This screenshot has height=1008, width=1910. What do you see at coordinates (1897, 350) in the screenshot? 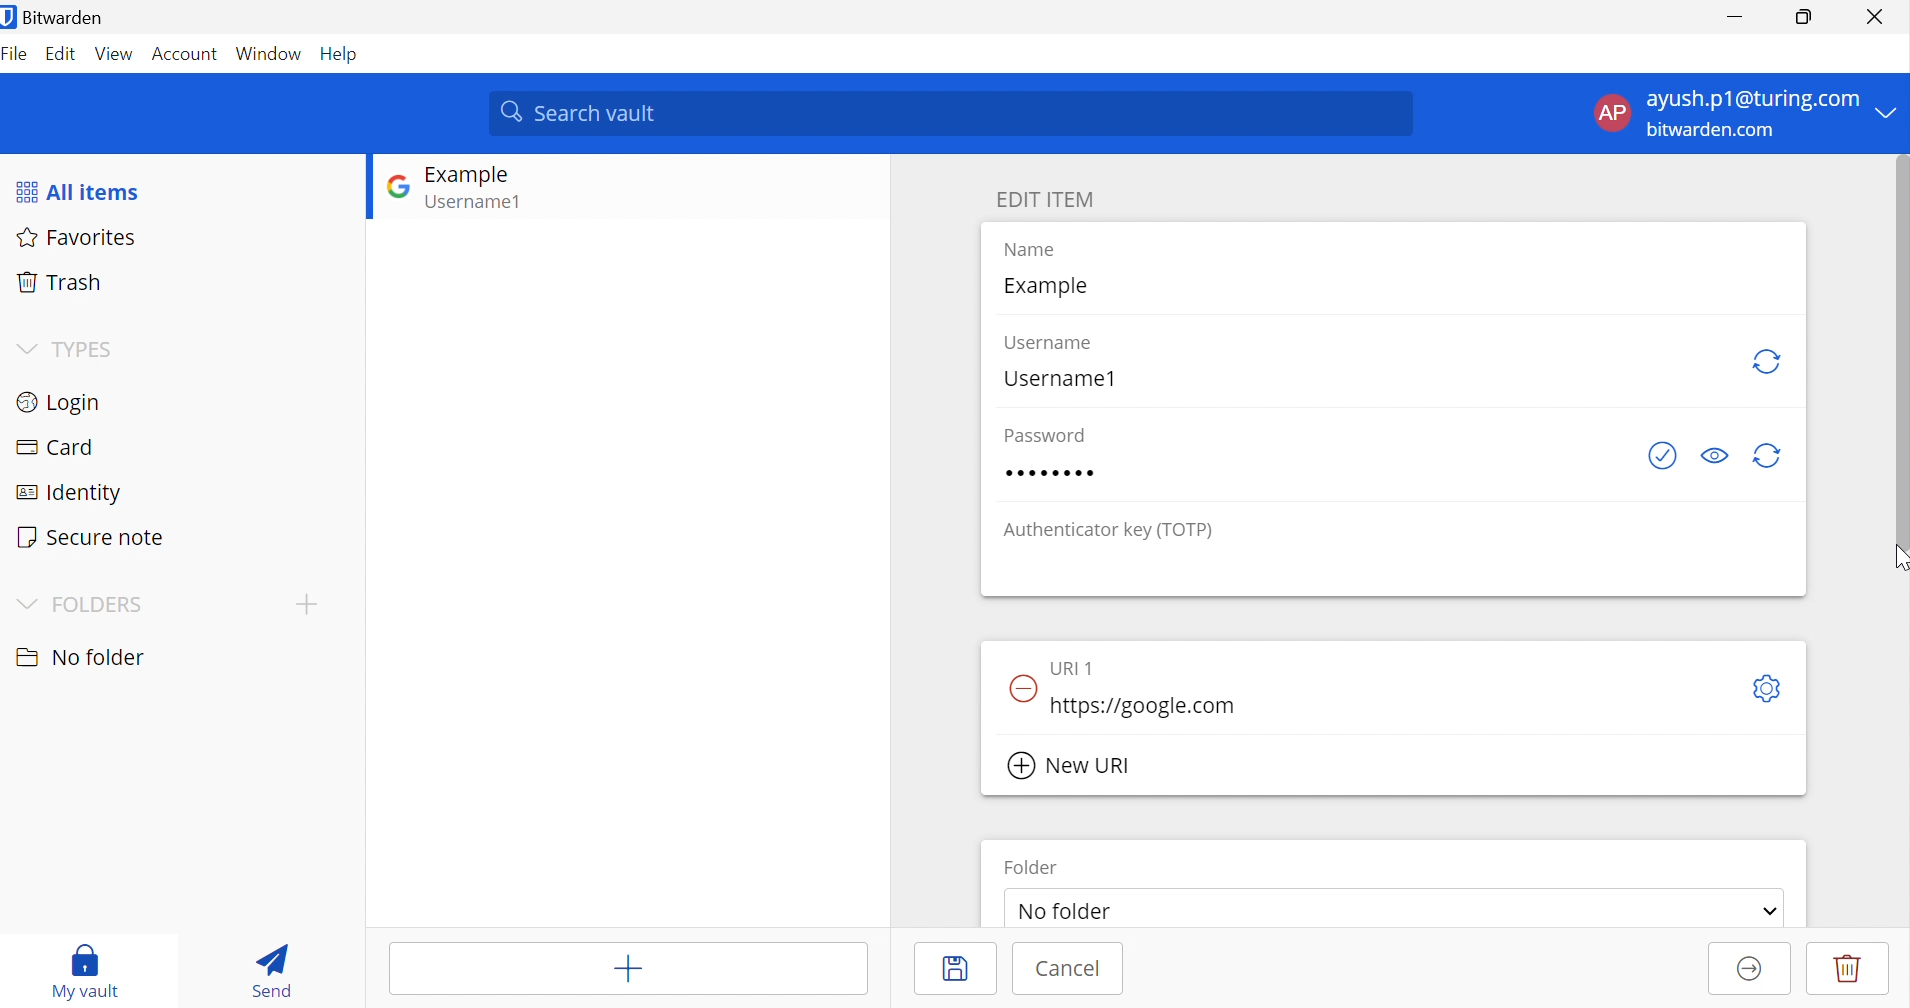
I see `Scroll Bar` at bounding box center [1897, 350].